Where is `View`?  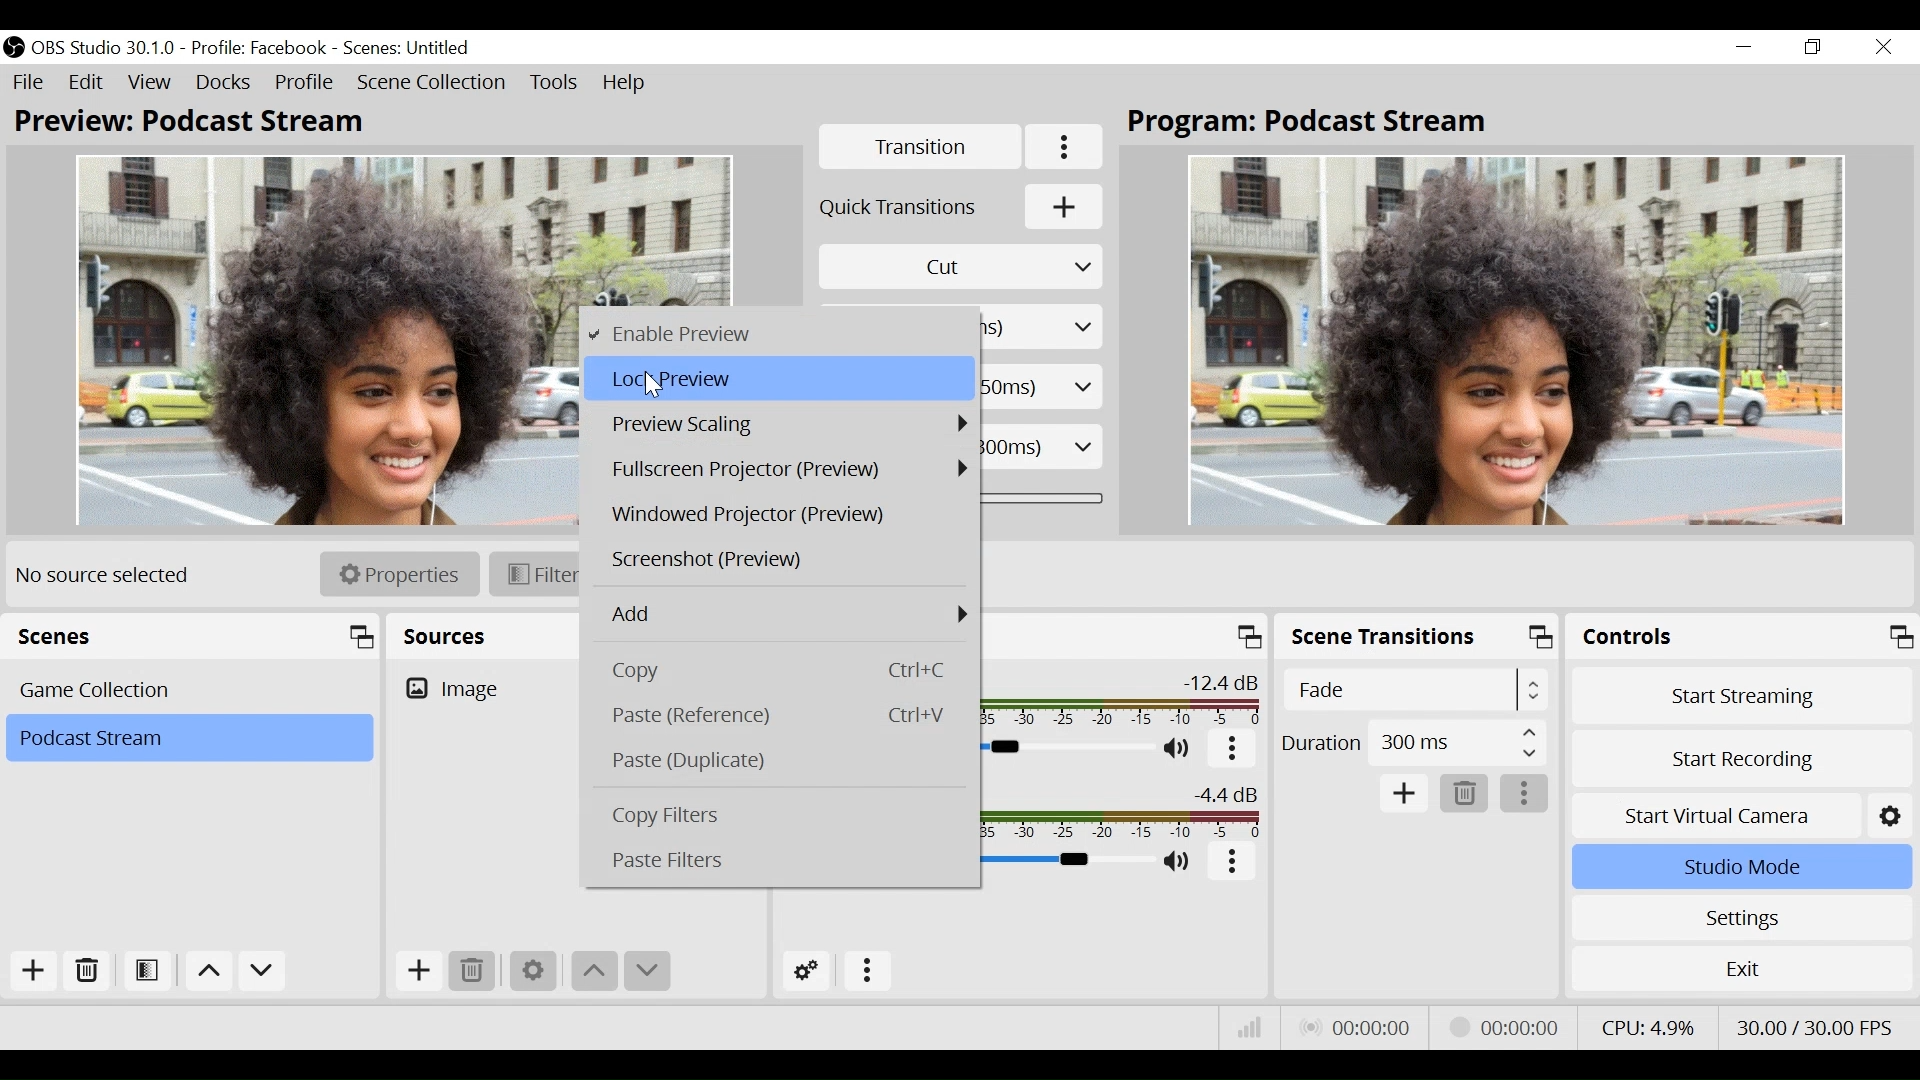 View is located at coordinates (149, 83).